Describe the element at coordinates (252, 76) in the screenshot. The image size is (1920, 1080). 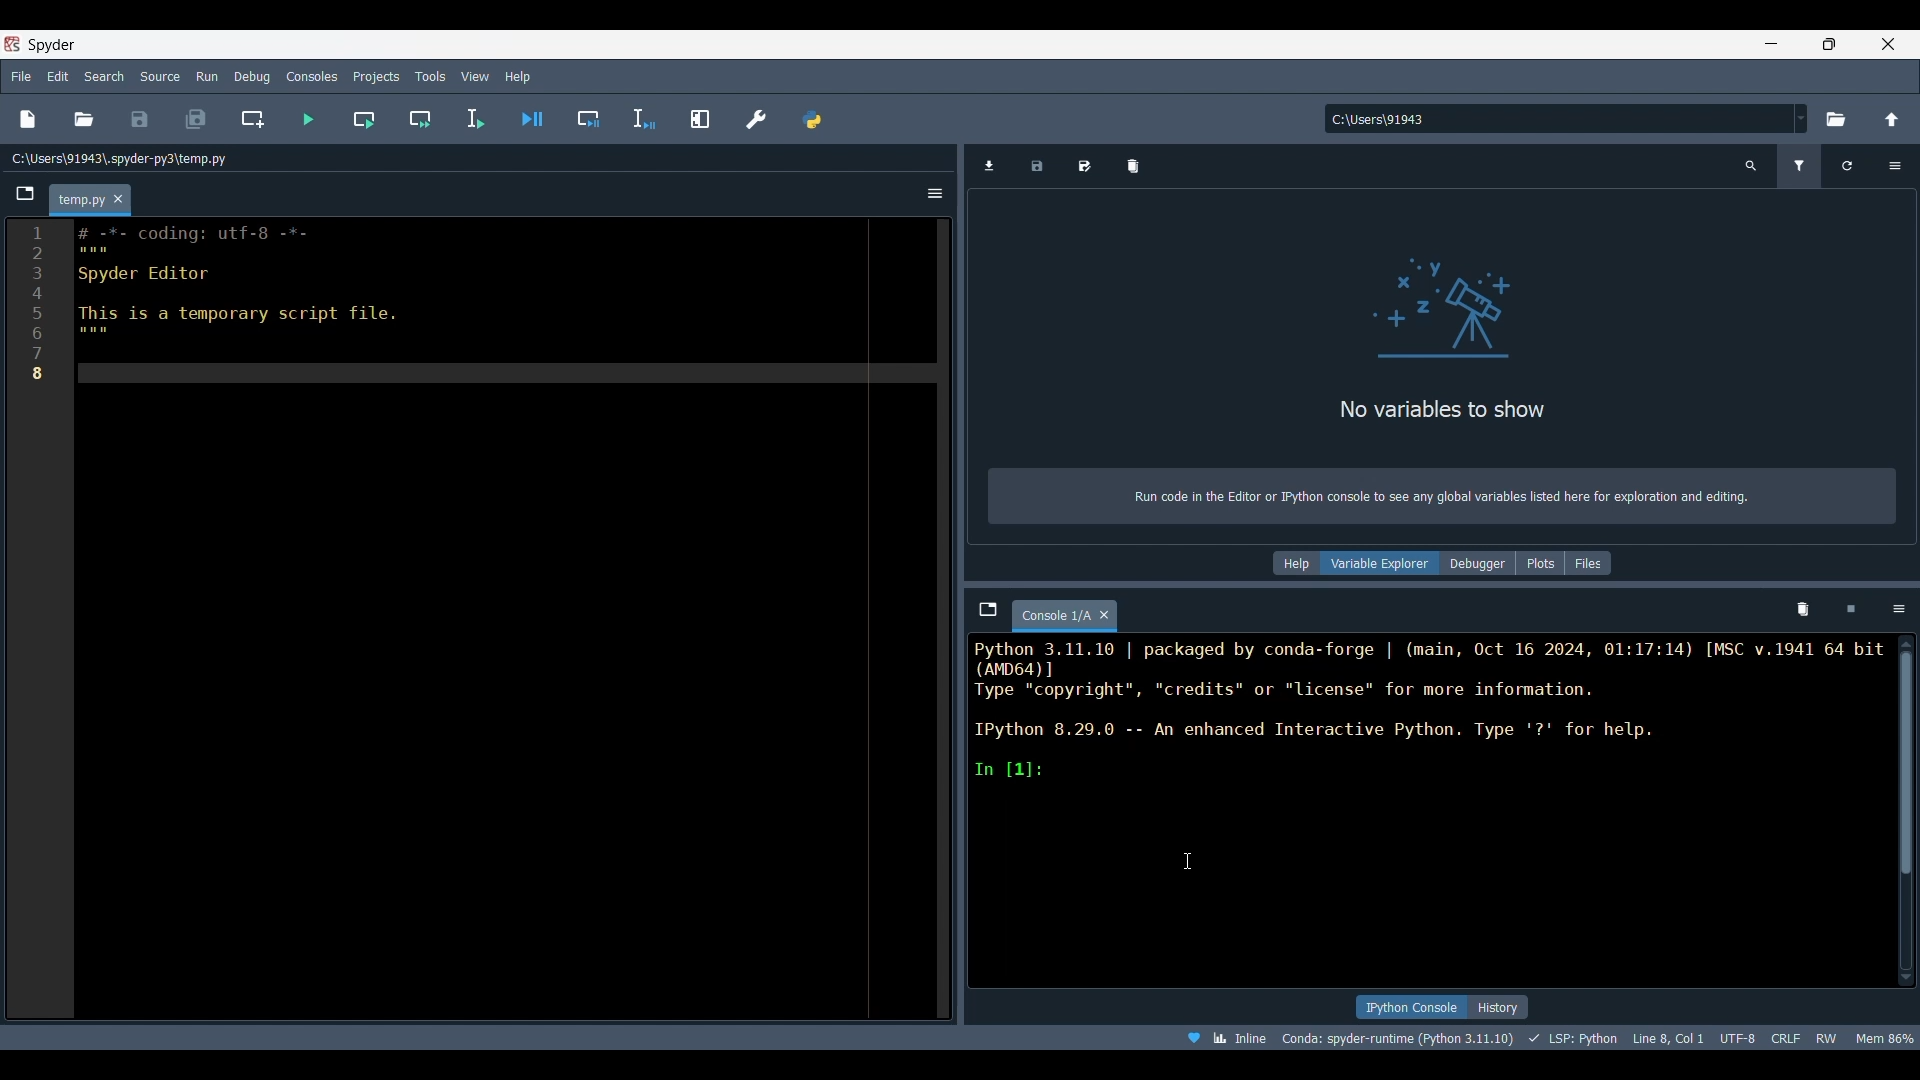
I see `Debug menu` at that location.